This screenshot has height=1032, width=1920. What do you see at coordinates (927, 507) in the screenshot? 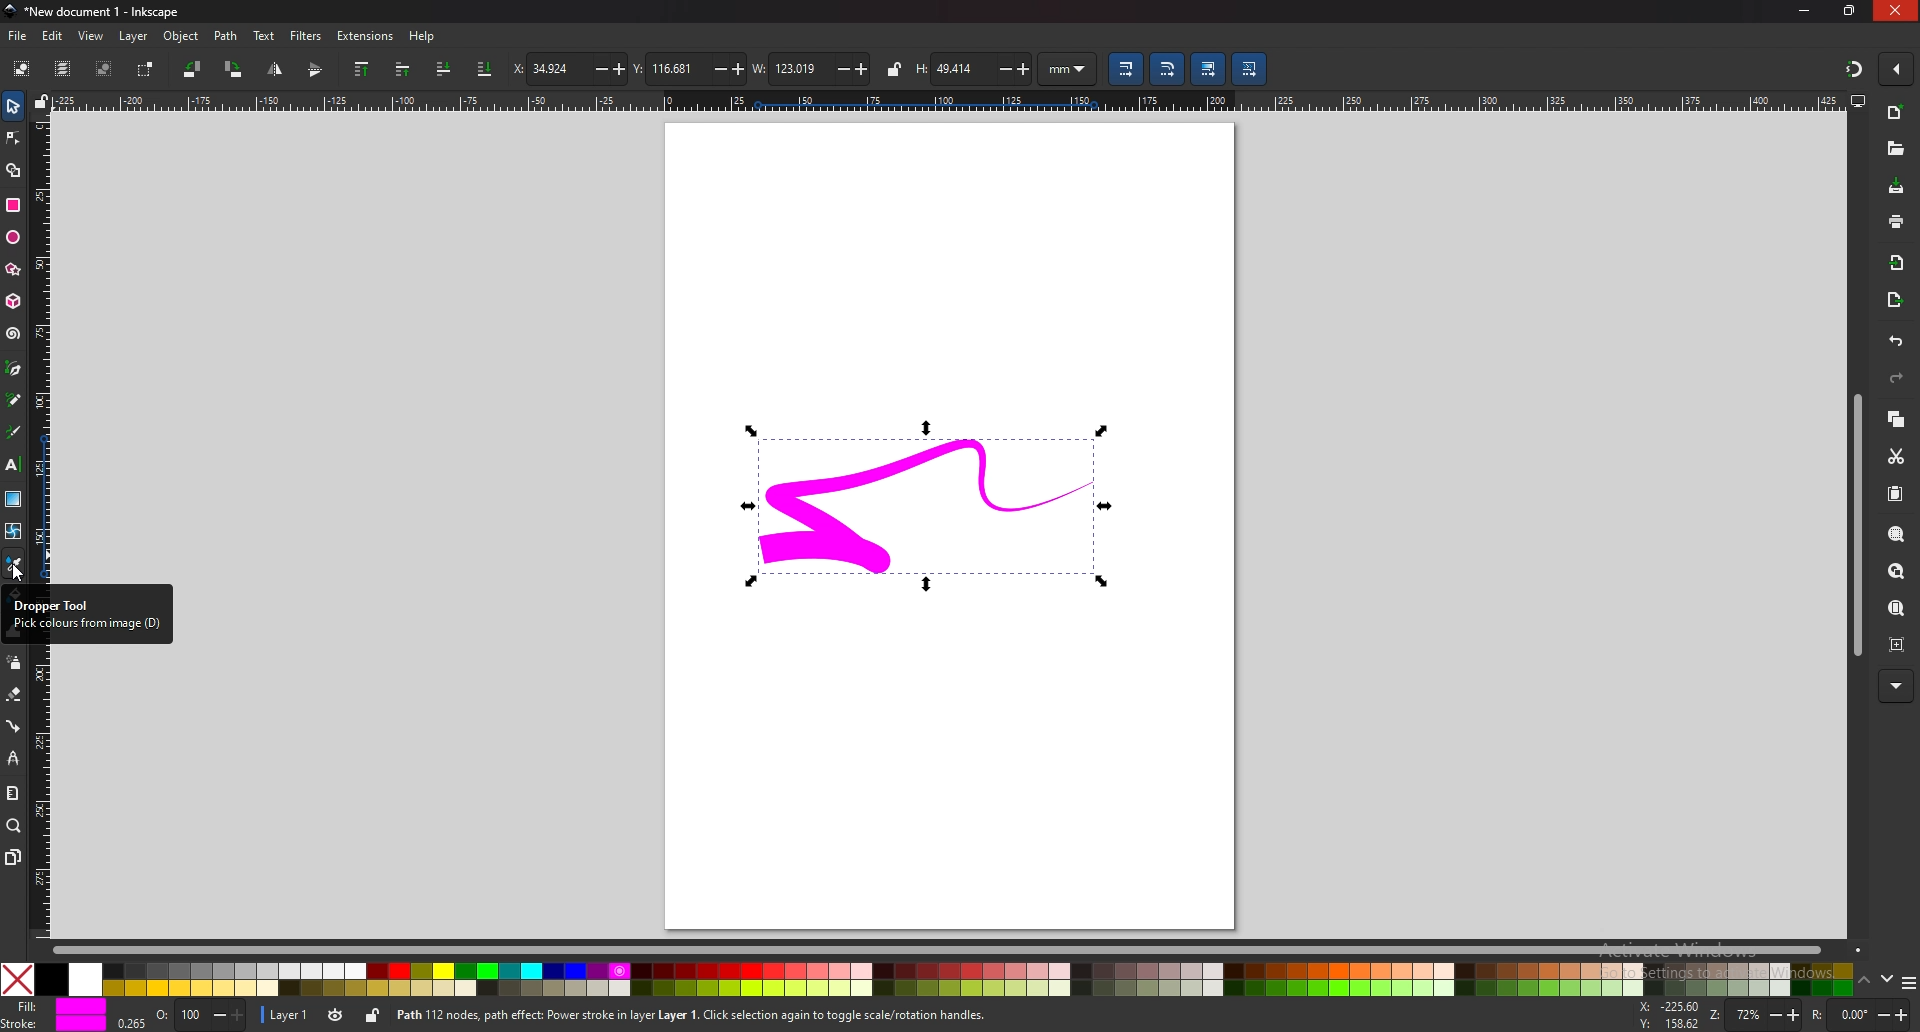
I see `selected drawing` at bounding box center [927, 507].